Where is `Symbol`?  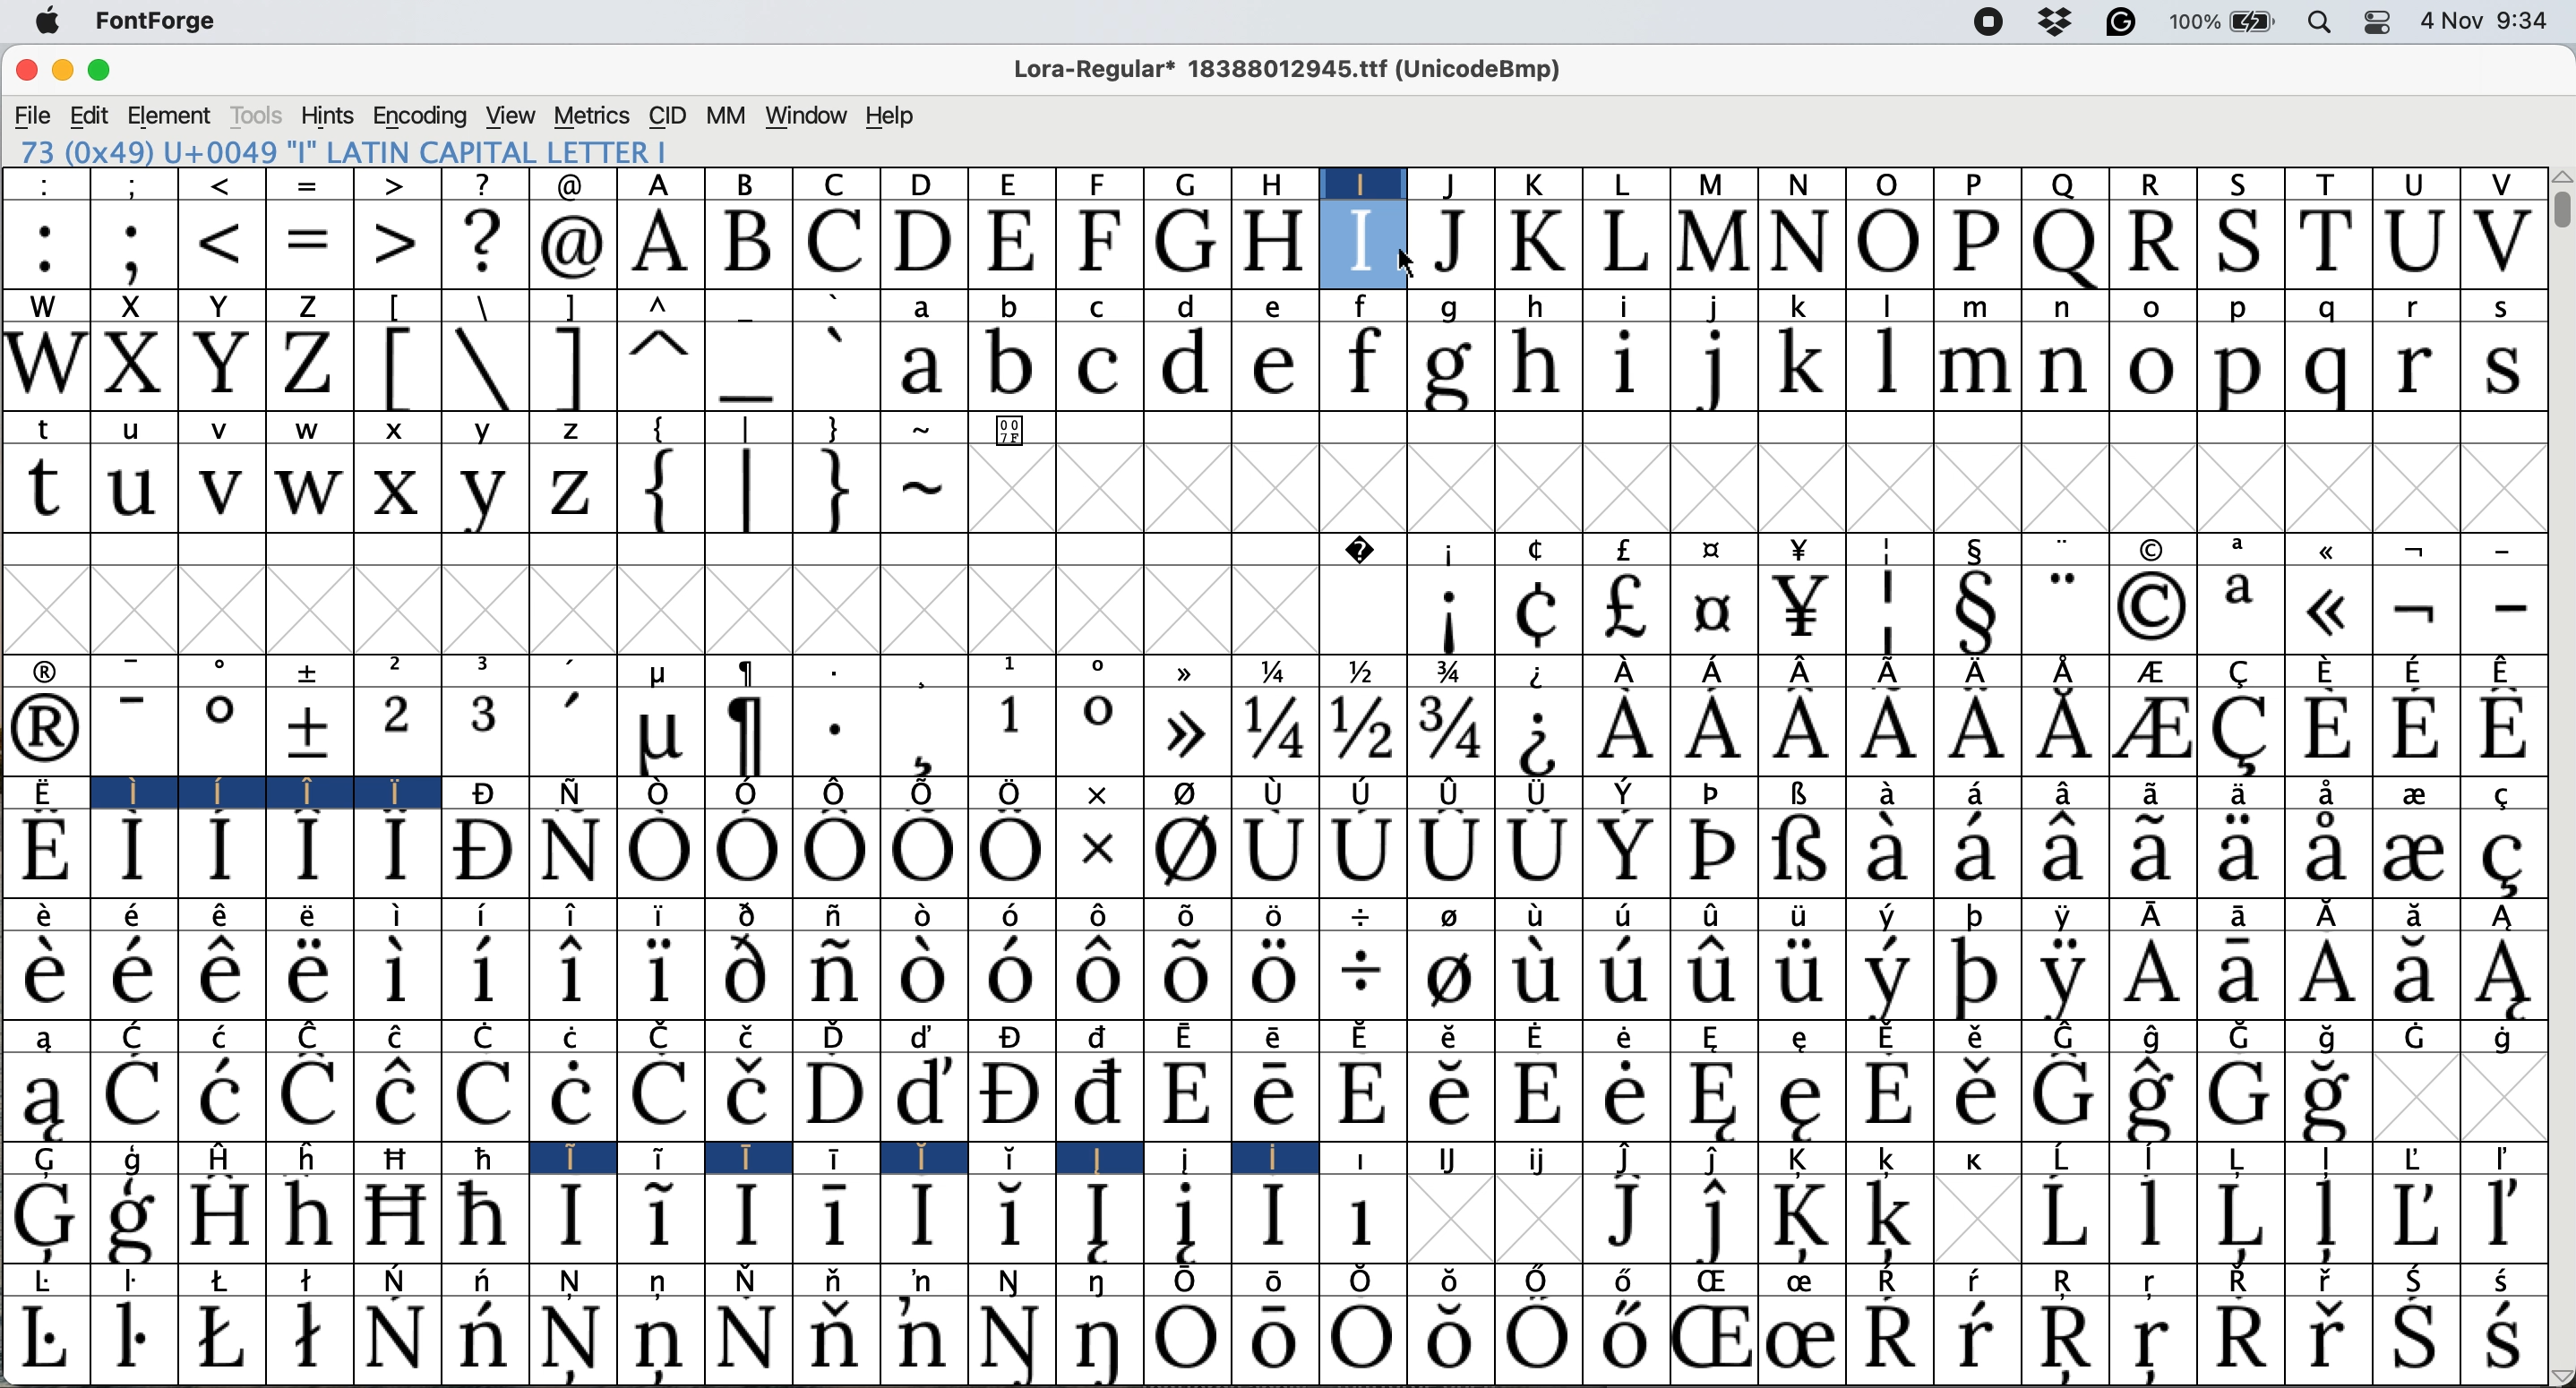
Symbol is located at coordinates (226, 790).